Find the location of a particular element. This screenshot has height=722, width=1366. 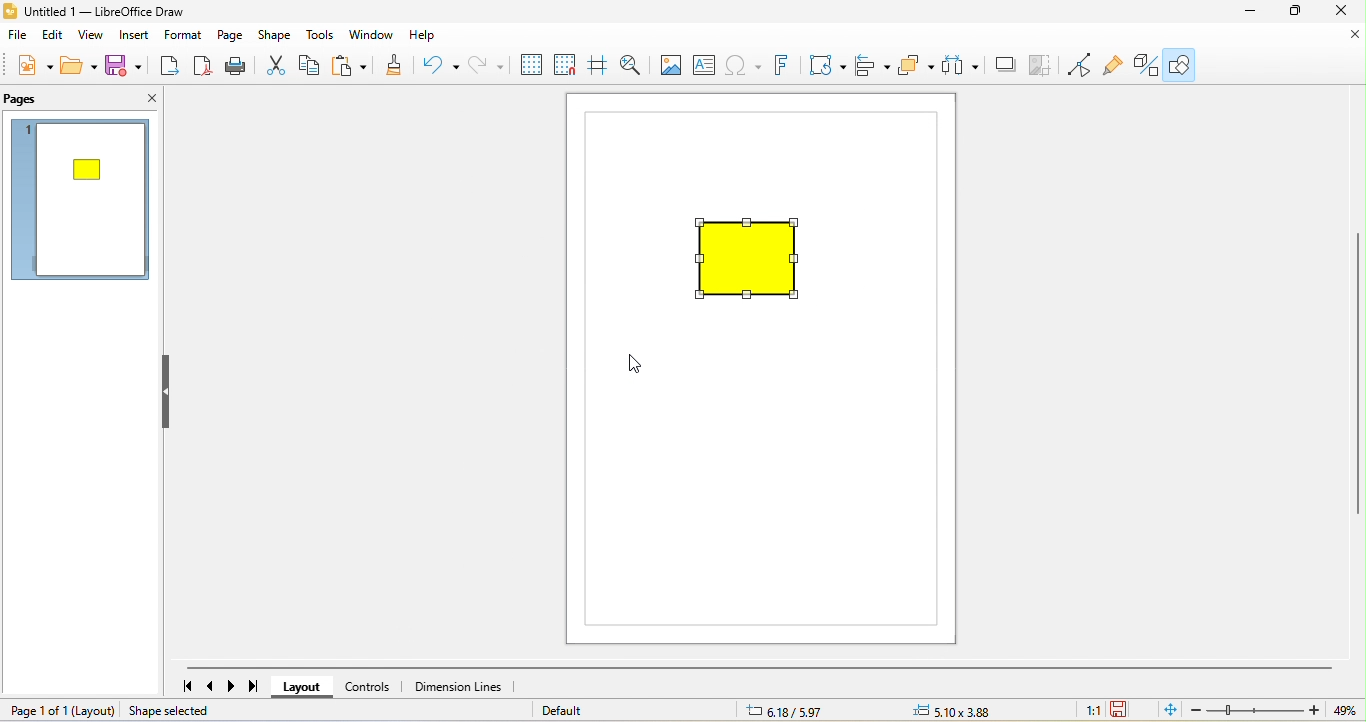

zoom and pan is located at coordinates (631, 63).